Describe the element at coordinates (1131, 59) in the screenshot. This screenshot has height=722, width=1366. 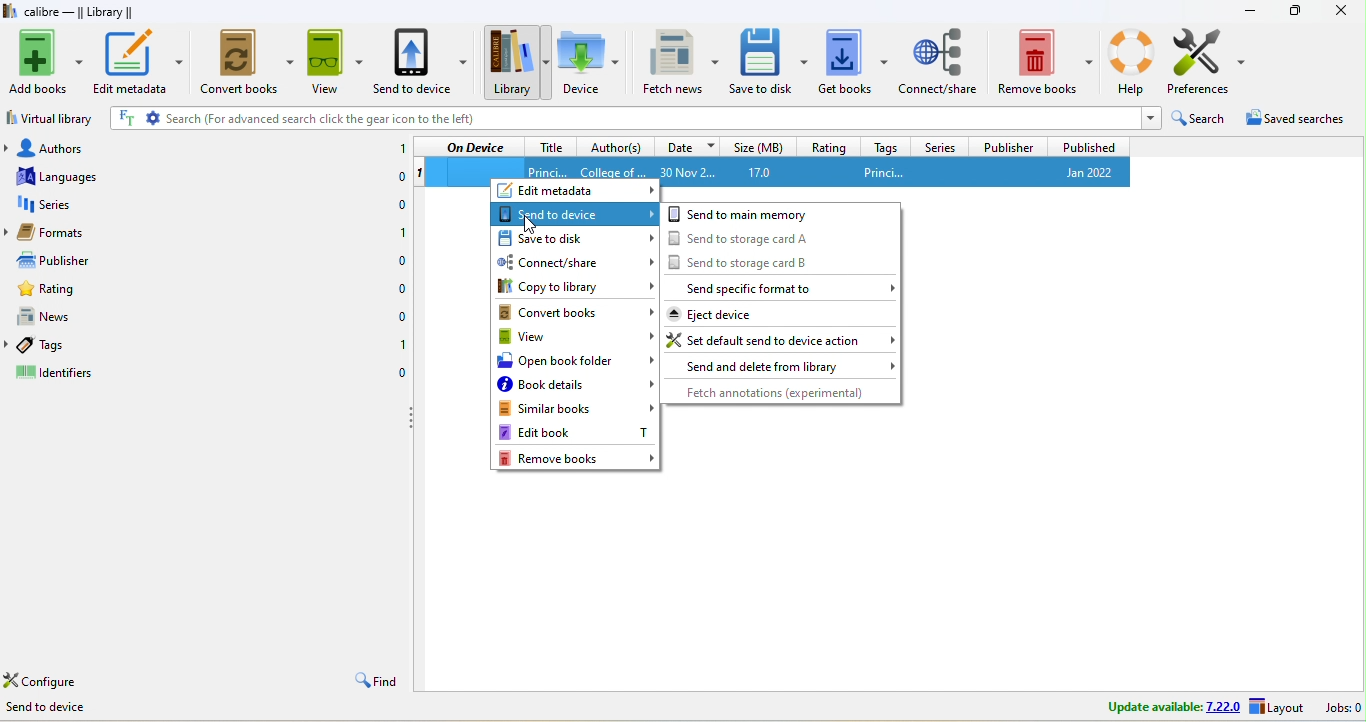
I see `help` at that location.